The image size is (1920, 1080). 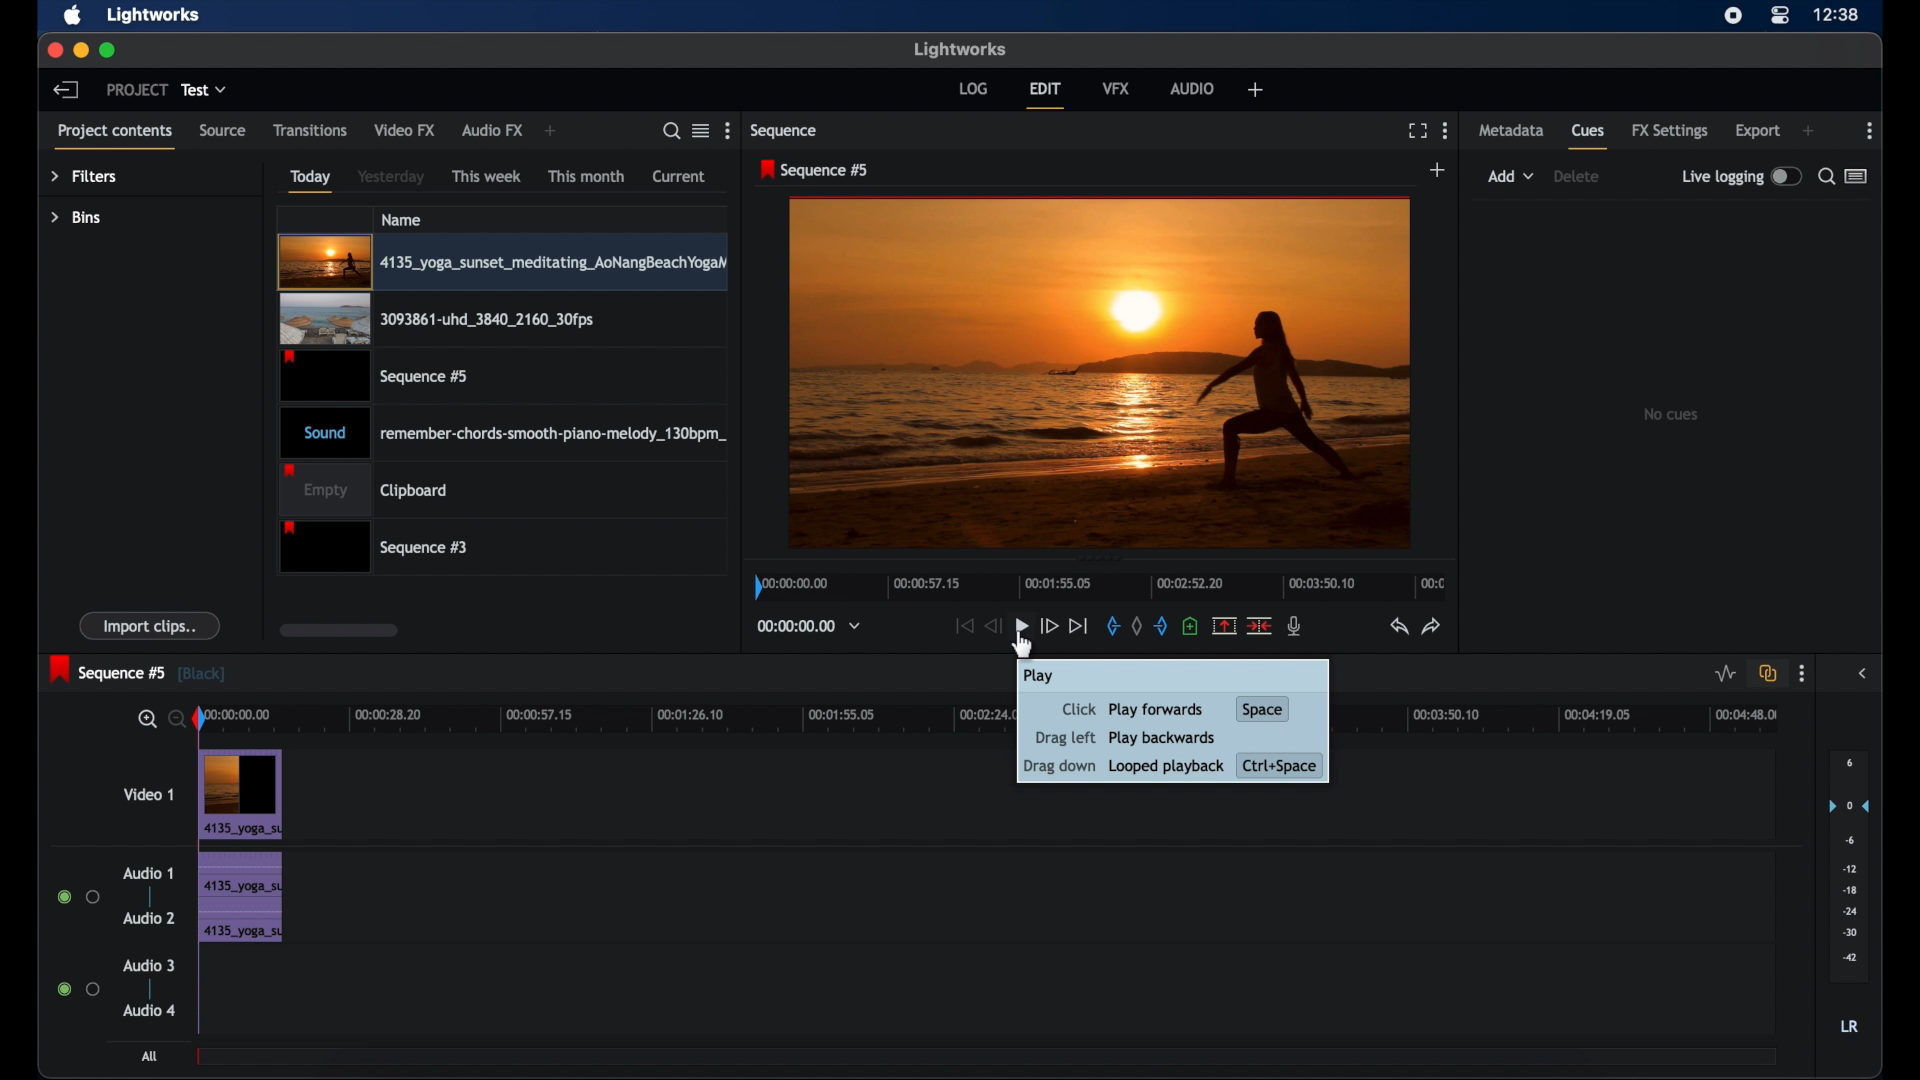 What do you see at coordinates (370, 489) in the screenshot?
I see `clipboard` at bounding box center [370, 489].